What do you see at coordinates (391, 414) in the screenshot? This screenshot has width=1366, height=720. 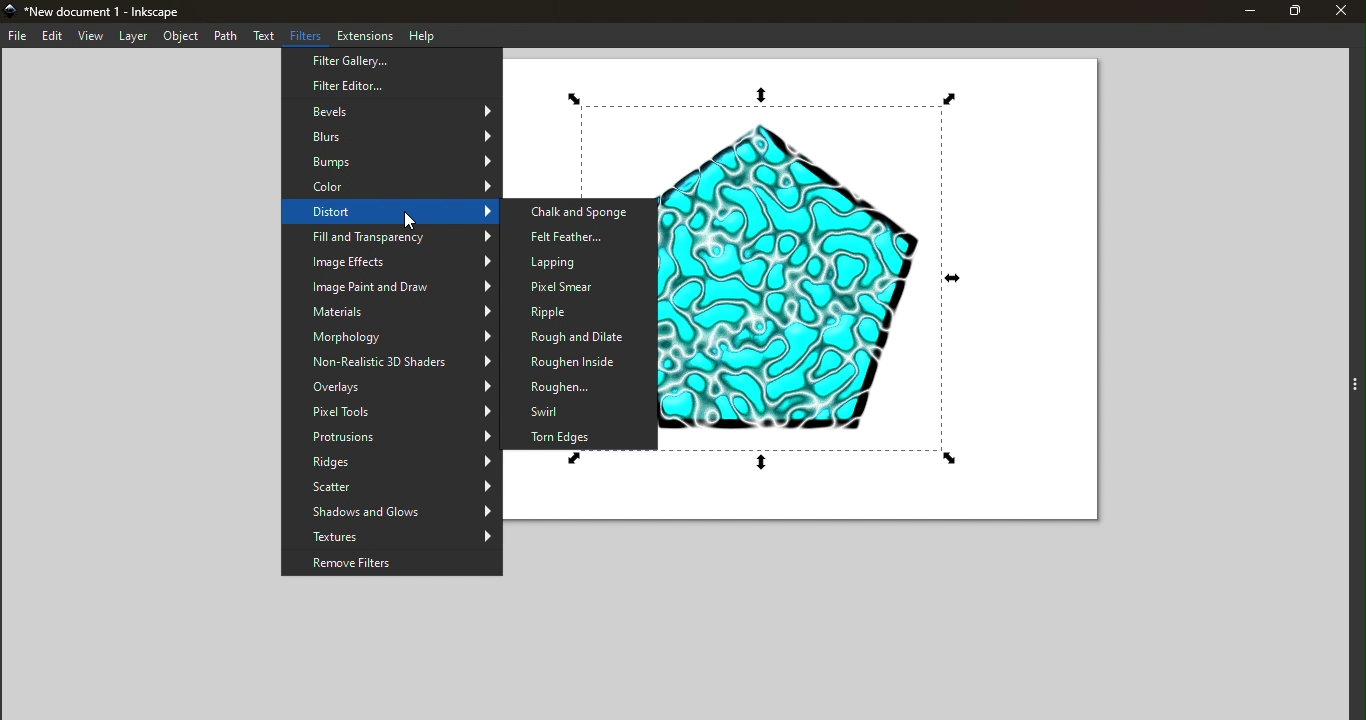 I see `Pixel Tools` at bounding box center [391, 414].